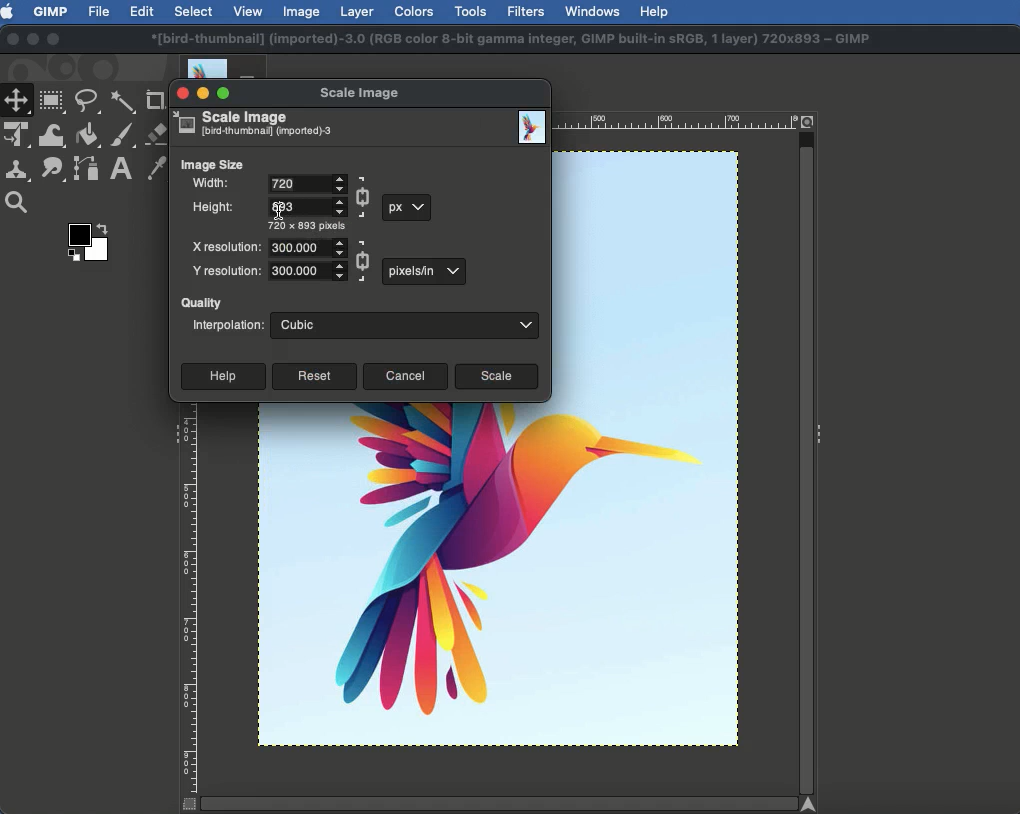  Describe the element at coordinates (413, 12) in the screenshot. I see `Colors` at that location.